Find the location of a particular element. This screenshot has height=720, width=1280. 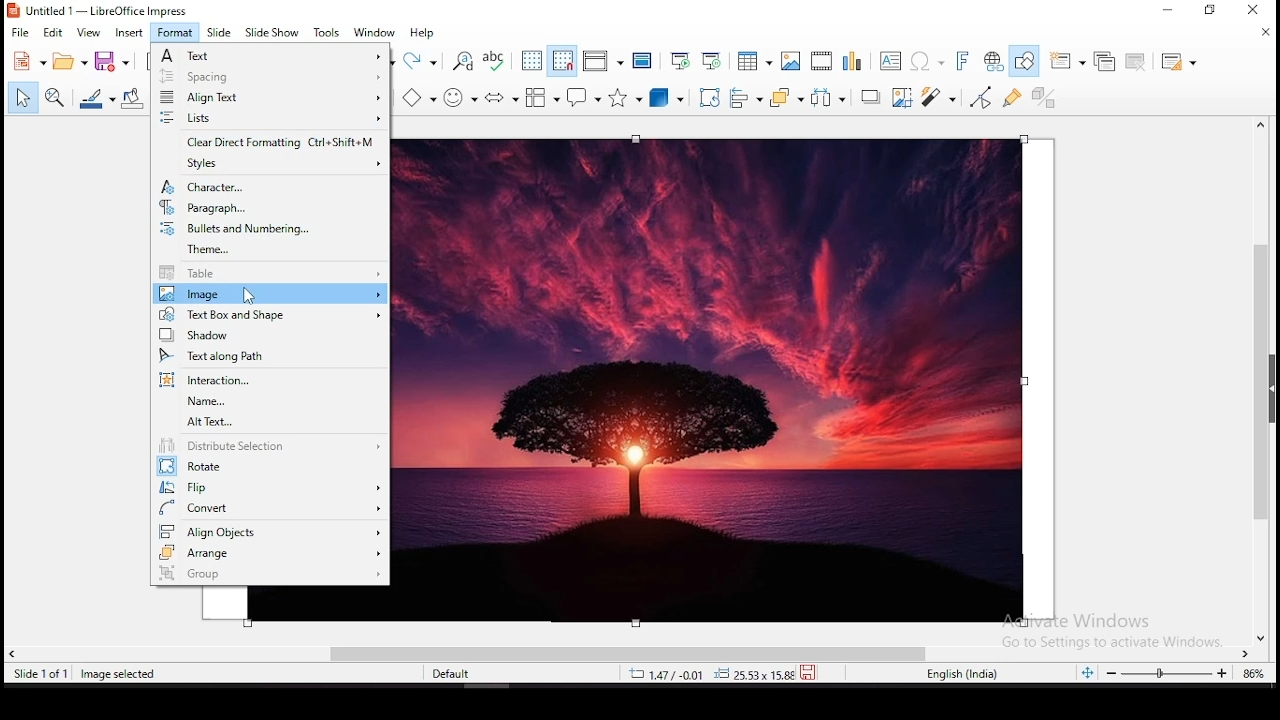

text box is located at coordinates (890, 61).